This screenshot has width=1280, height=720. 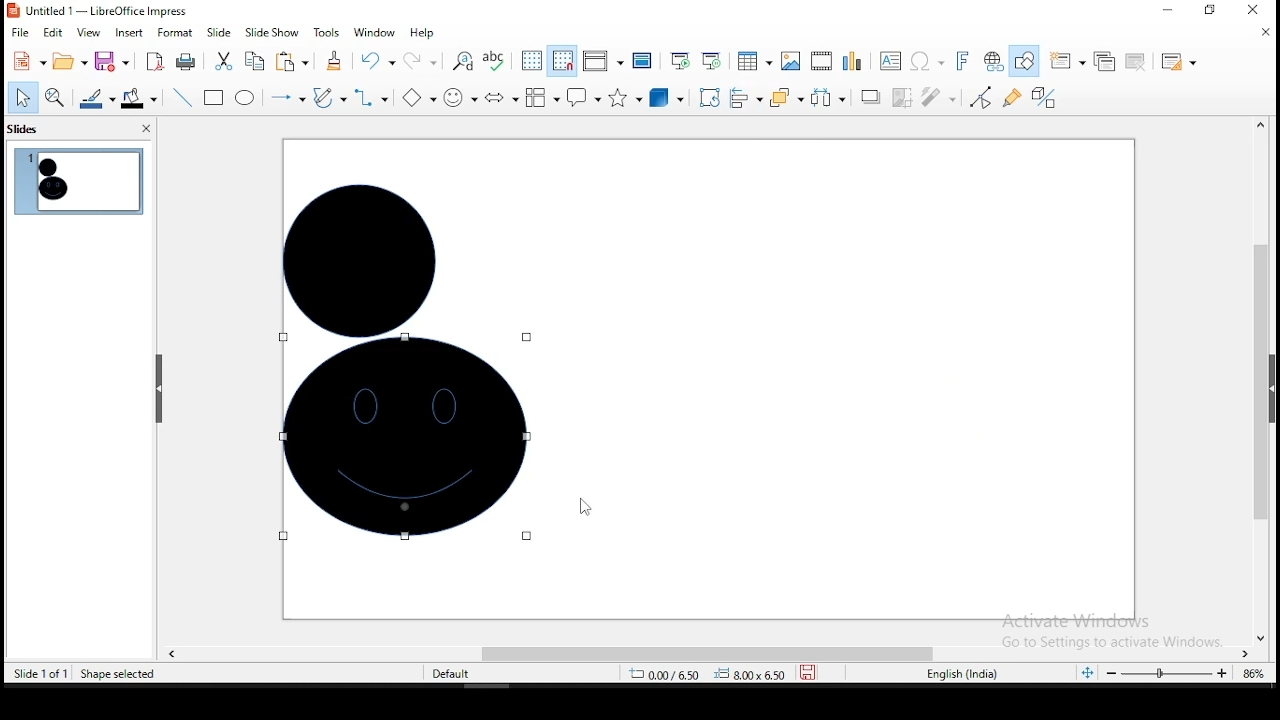 What do you see at coordinates (272, 31) in the screenshot?
I see `slide show` at bounding box center [272, 31].